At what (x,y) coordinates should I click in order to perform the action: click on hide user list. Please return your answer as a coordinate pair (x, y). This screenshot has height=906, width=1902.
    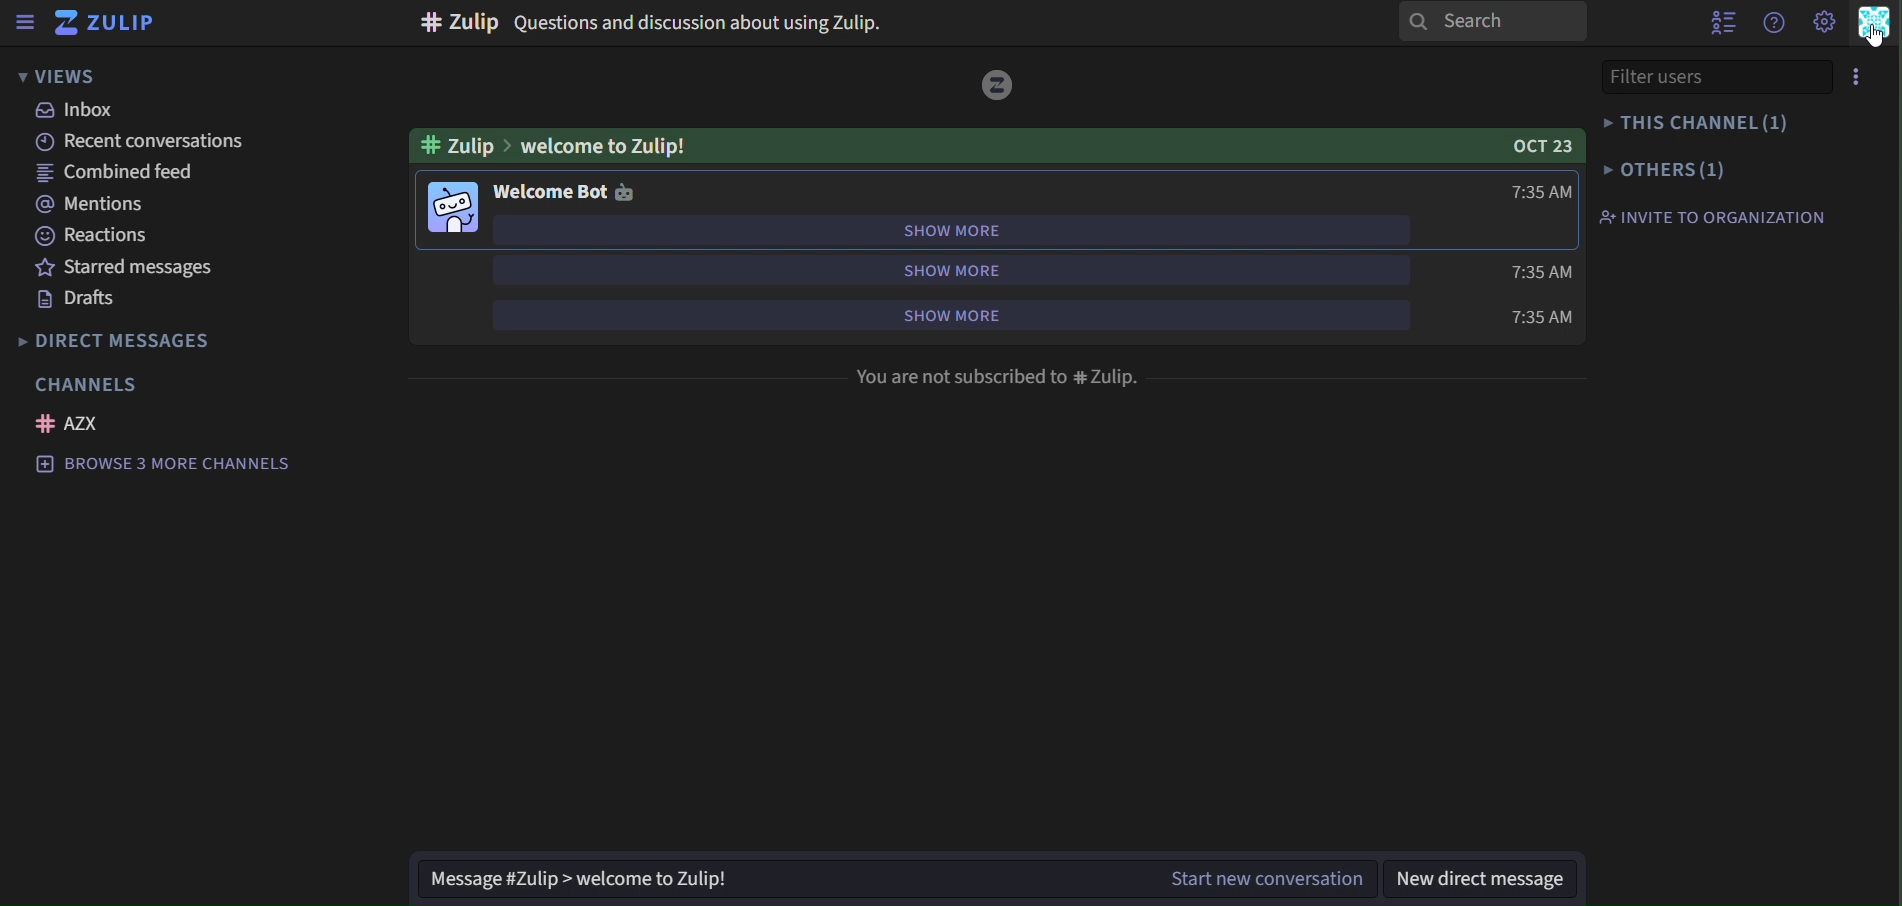
    Looking at the image, I should click on (1720, 24).